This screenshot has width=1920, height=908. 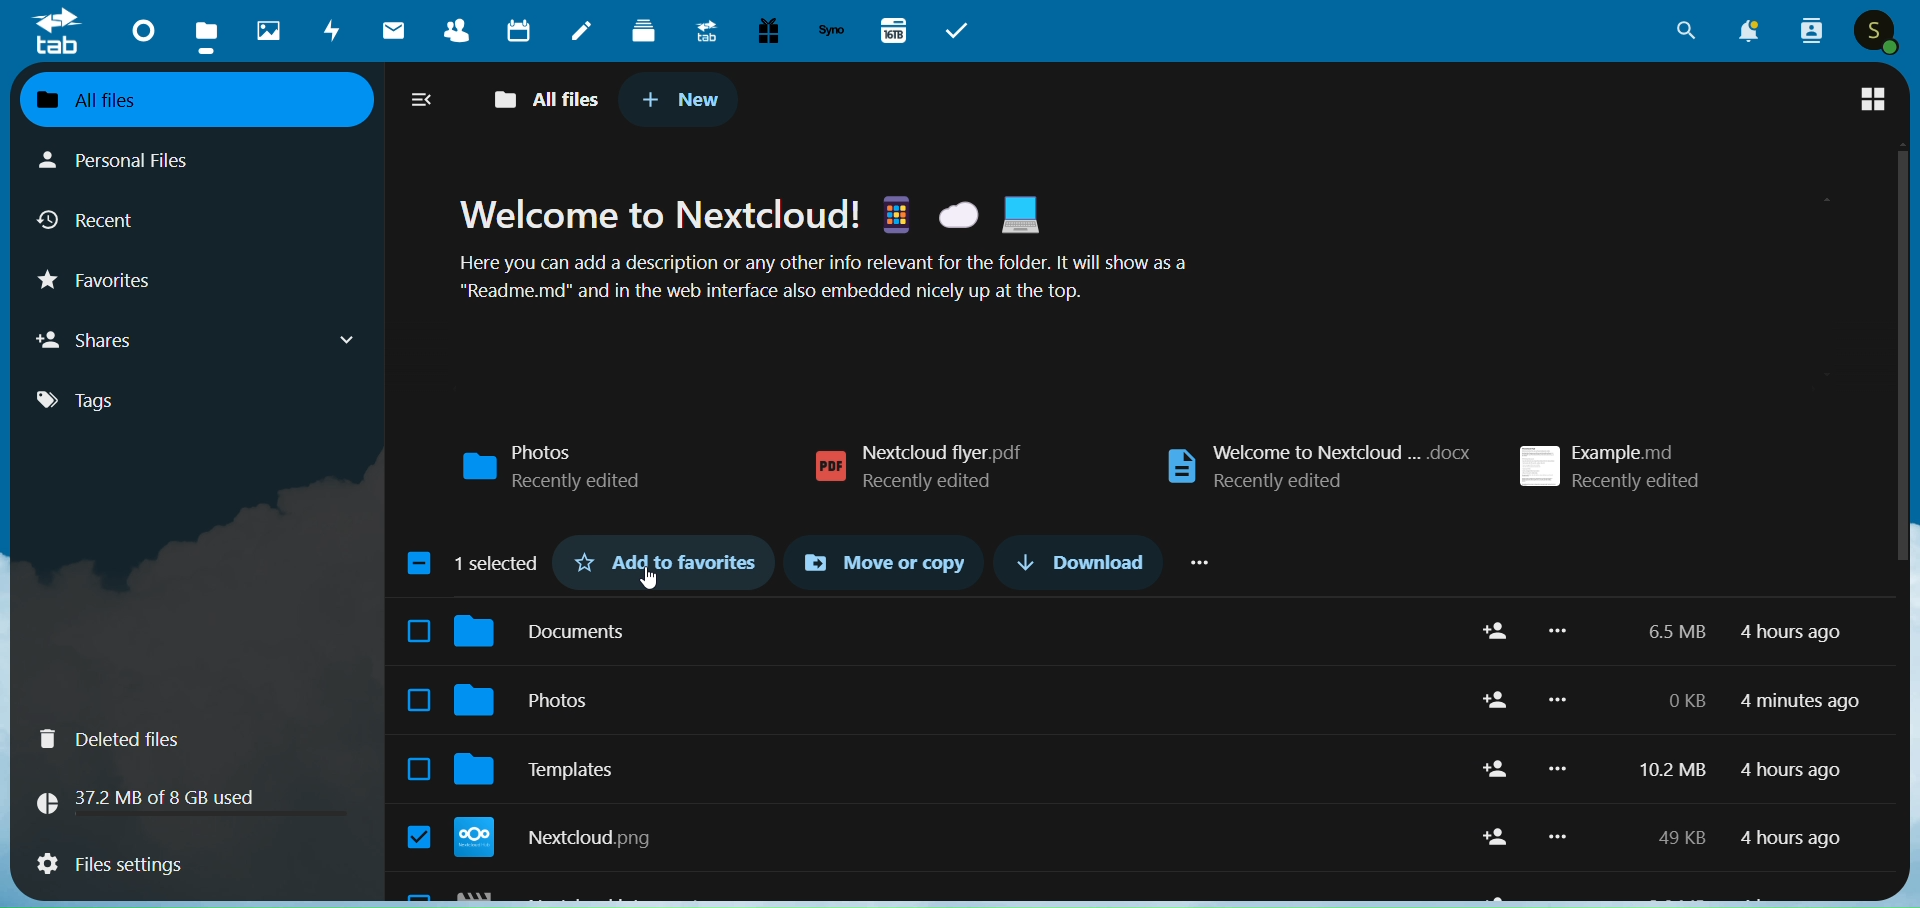 What do you see at coordinates (394, 31) in the screenshot?
I see `mail` at bounding box center [394, 31].